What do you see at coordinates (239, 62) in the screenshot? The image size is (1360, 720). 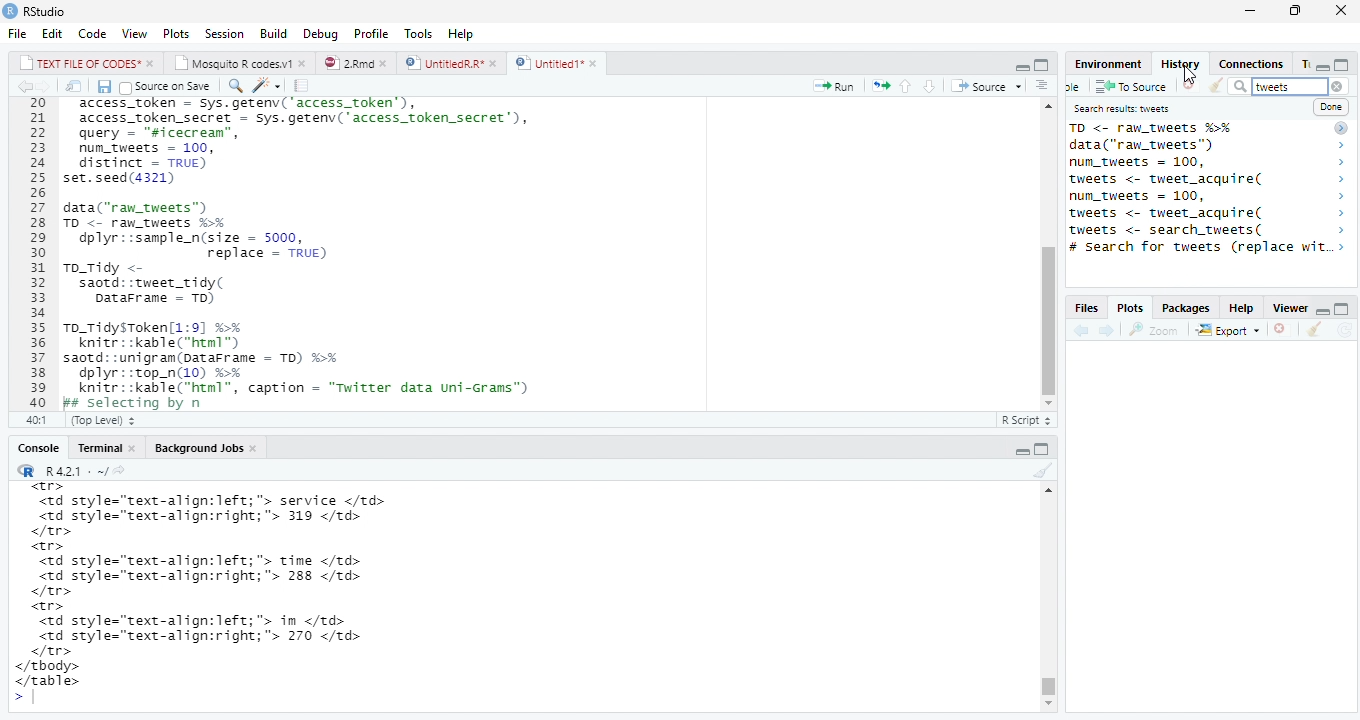 I see `| Mosauito R codes.y!` at bounding box center [239, 62].